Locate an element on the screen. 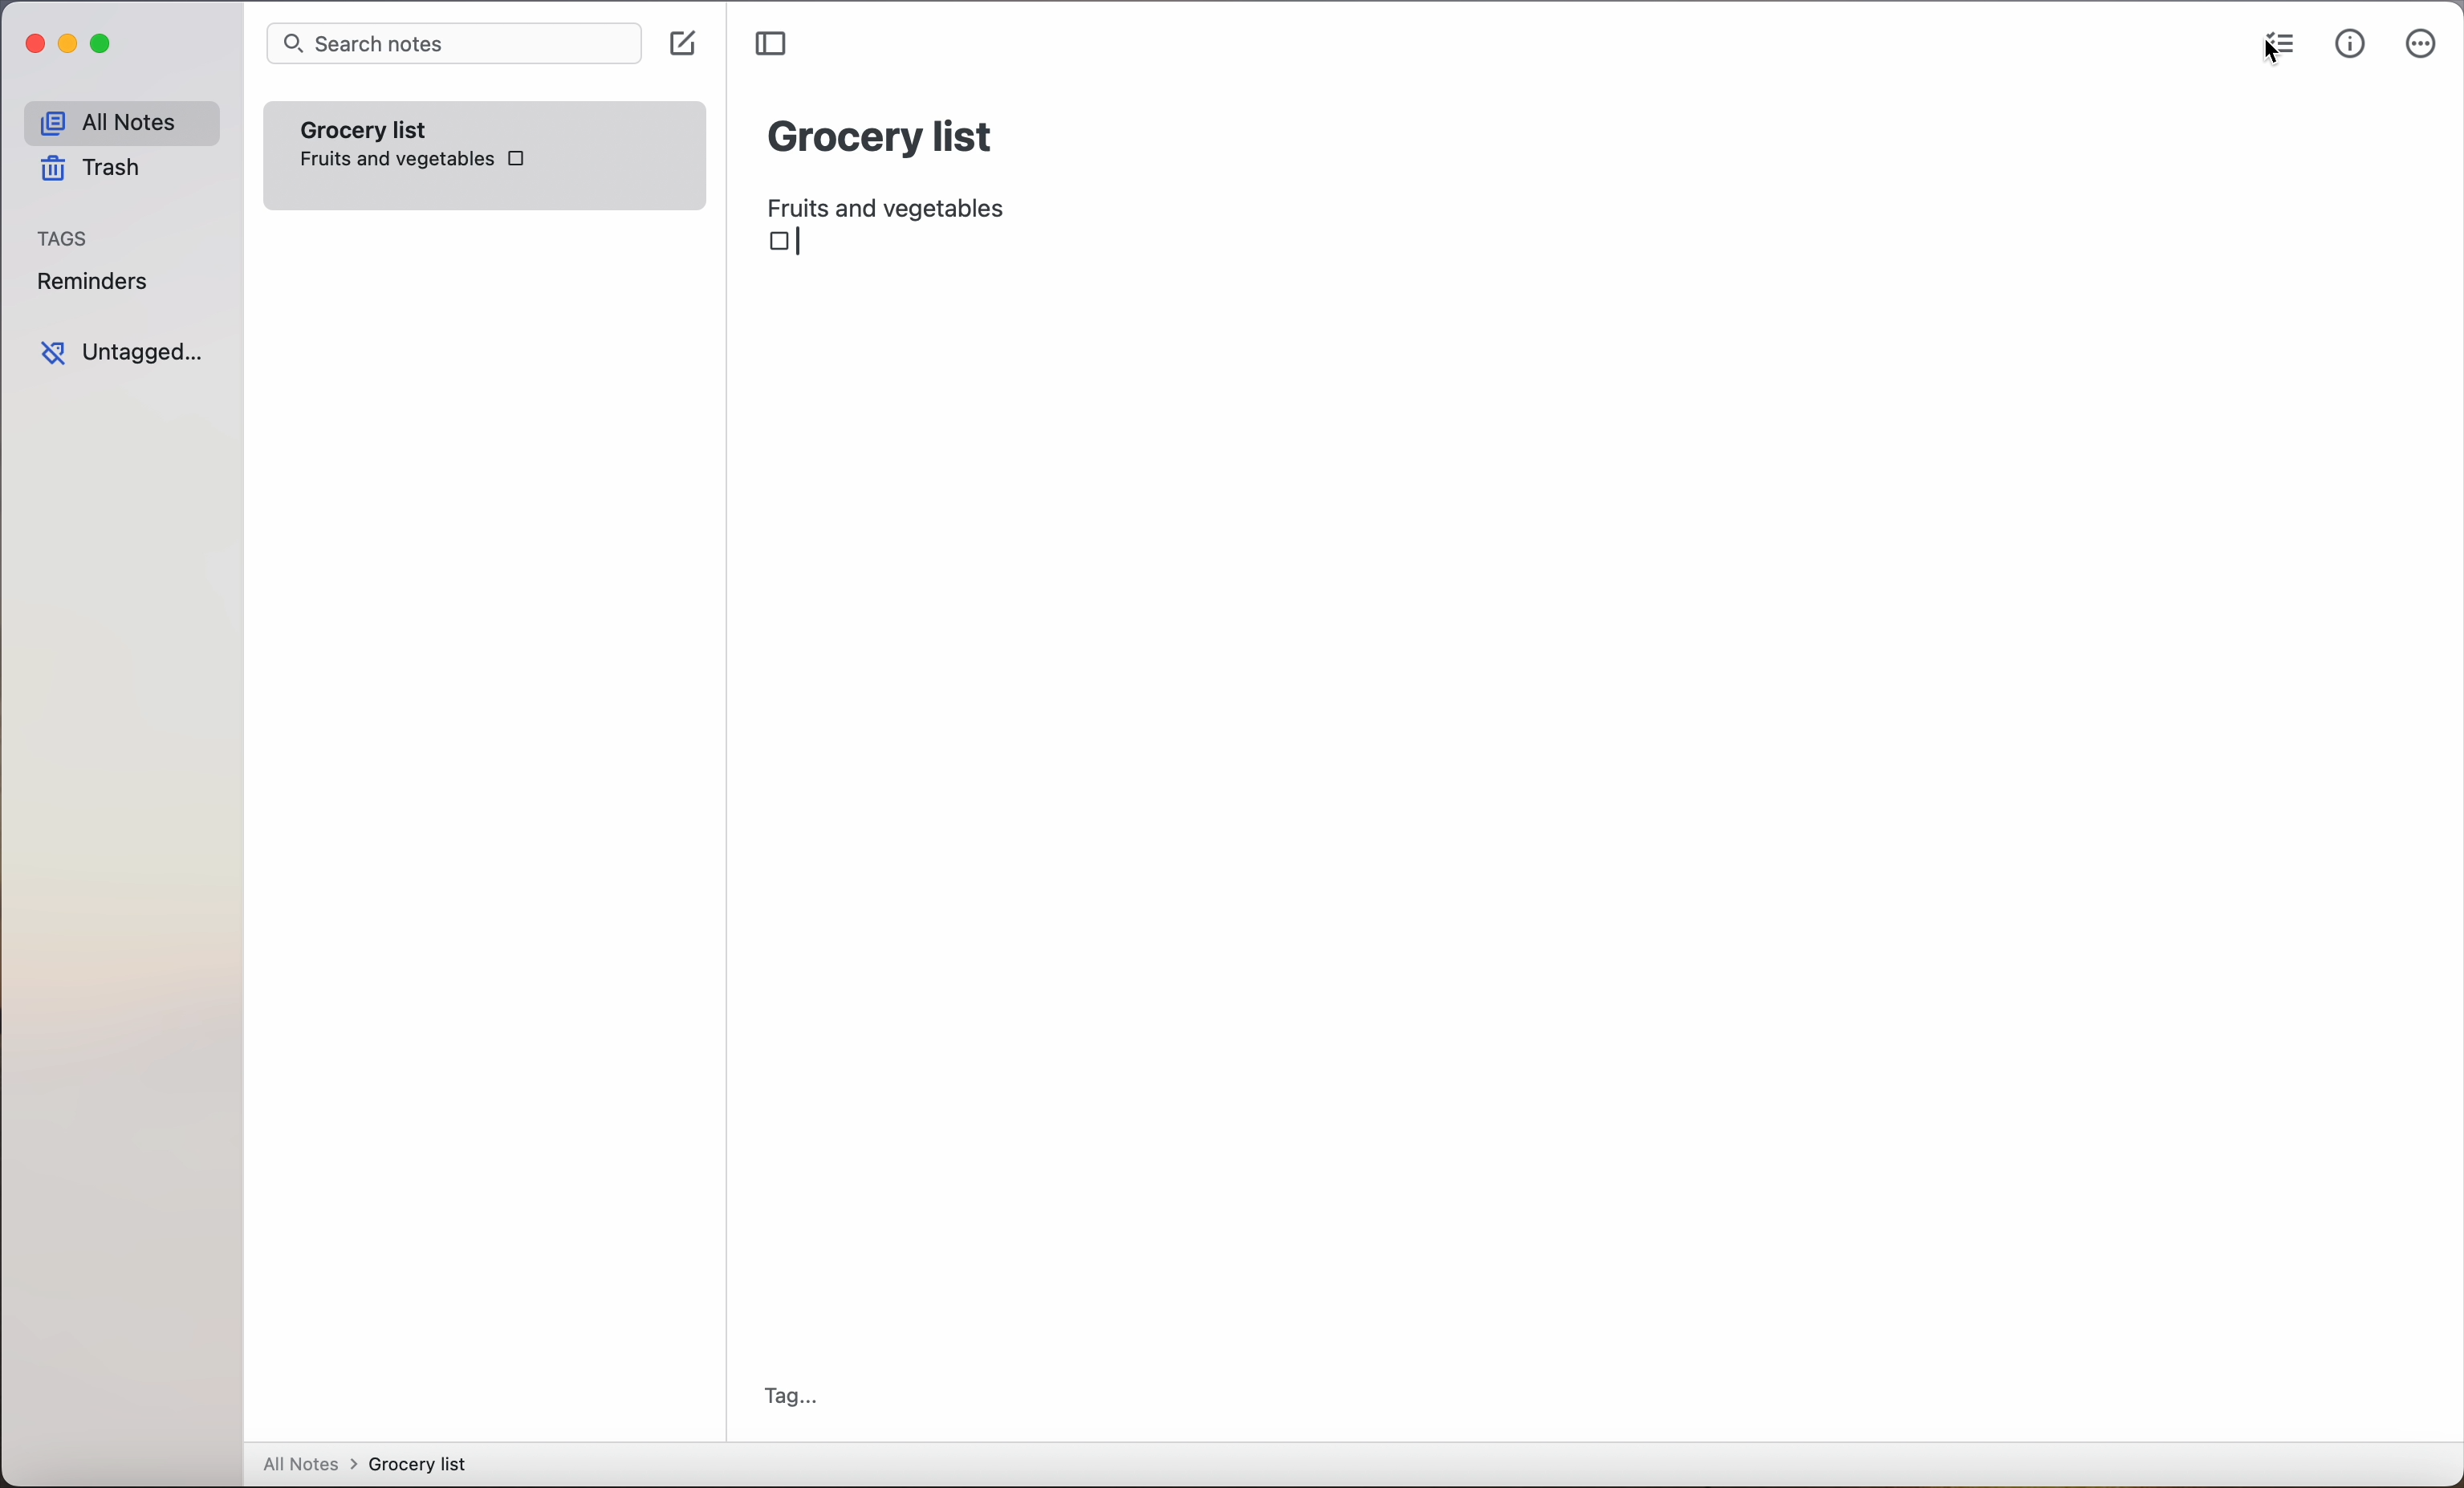  metrics is located at coordinates (2350, 45).